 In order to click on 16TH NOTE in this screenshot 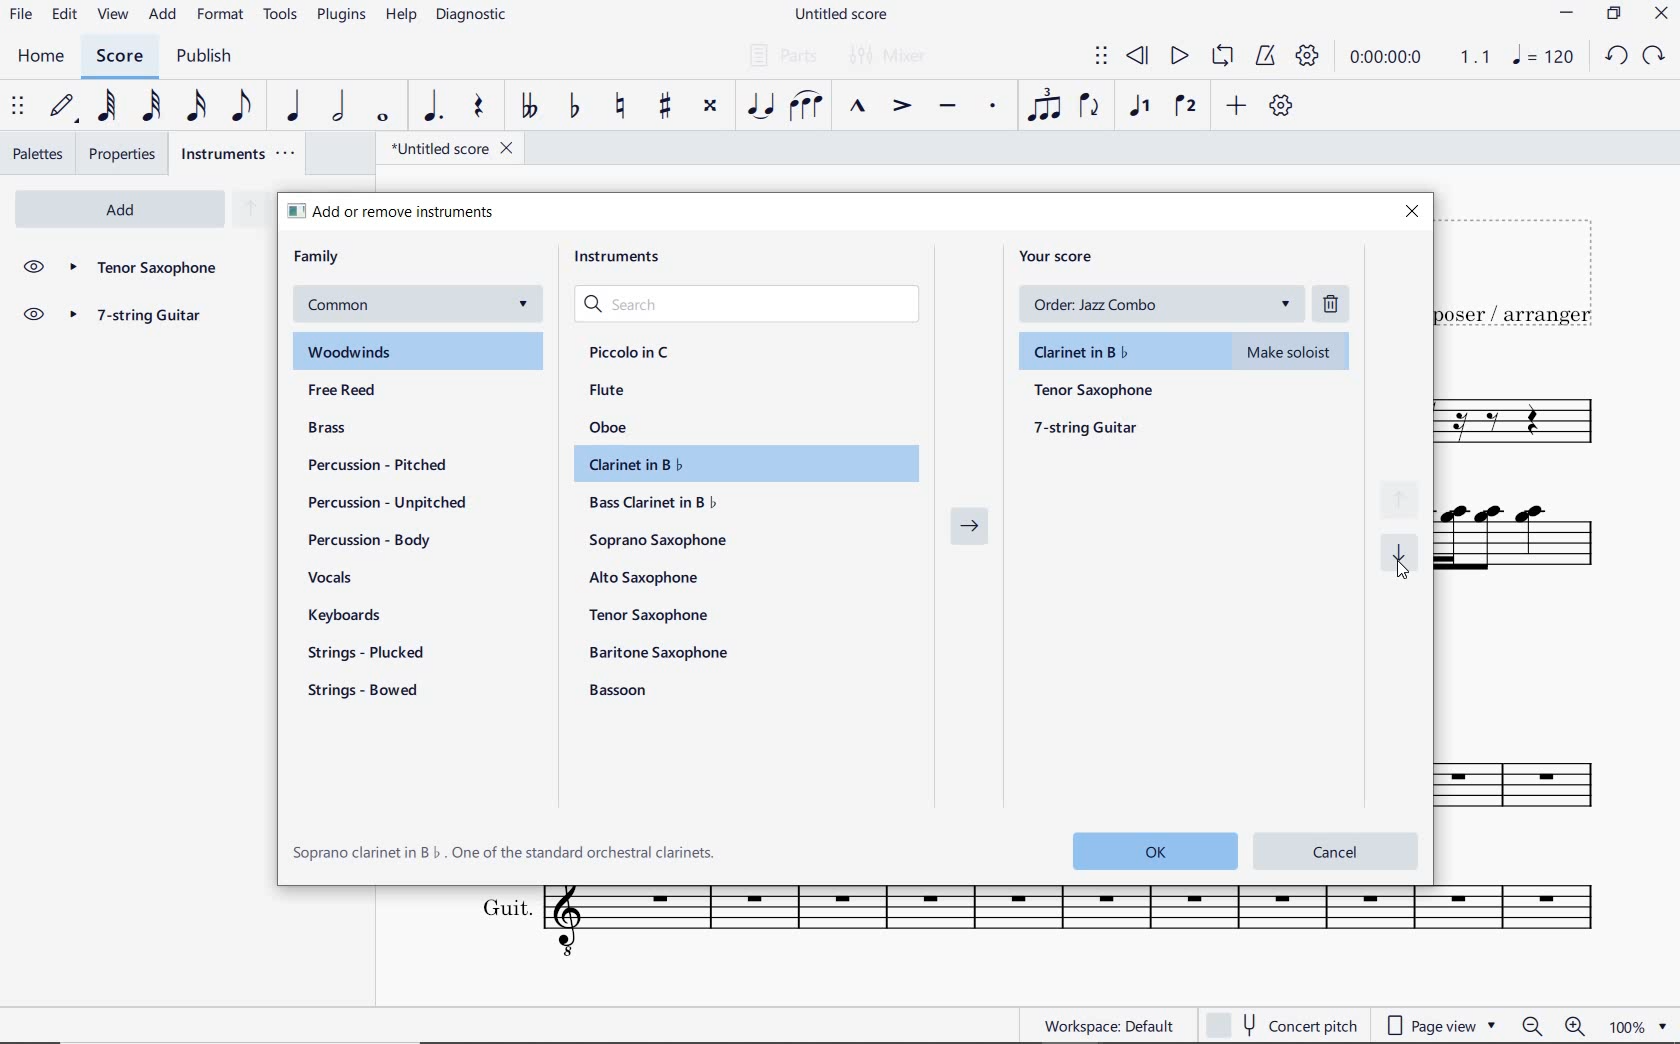, I will do `click(198, 105)`.